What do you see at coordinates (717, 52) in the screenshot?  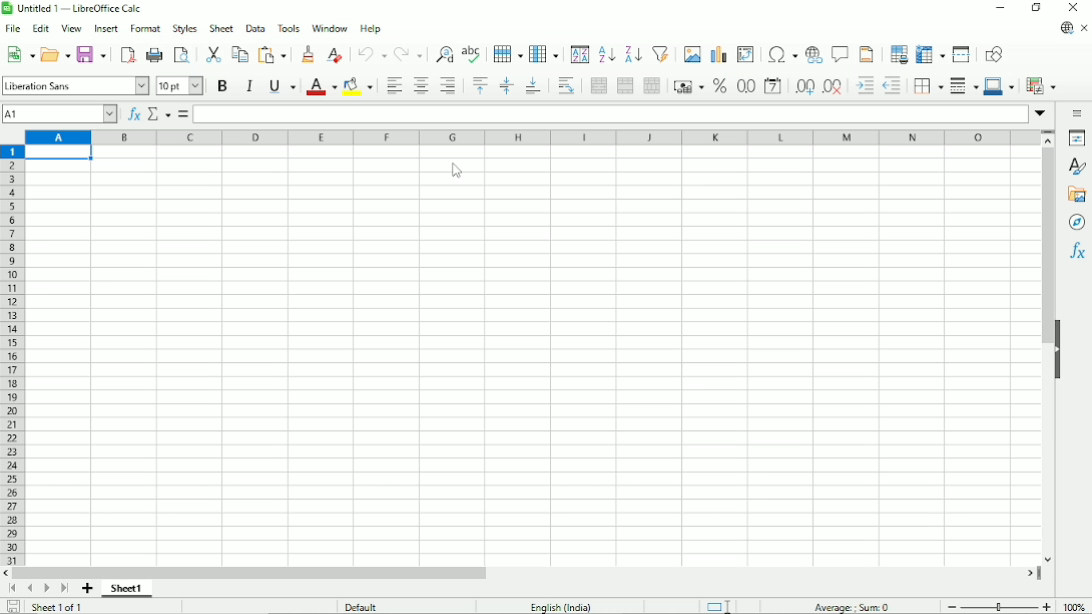 I see `Insert chart` at bounding box center [717, 52].